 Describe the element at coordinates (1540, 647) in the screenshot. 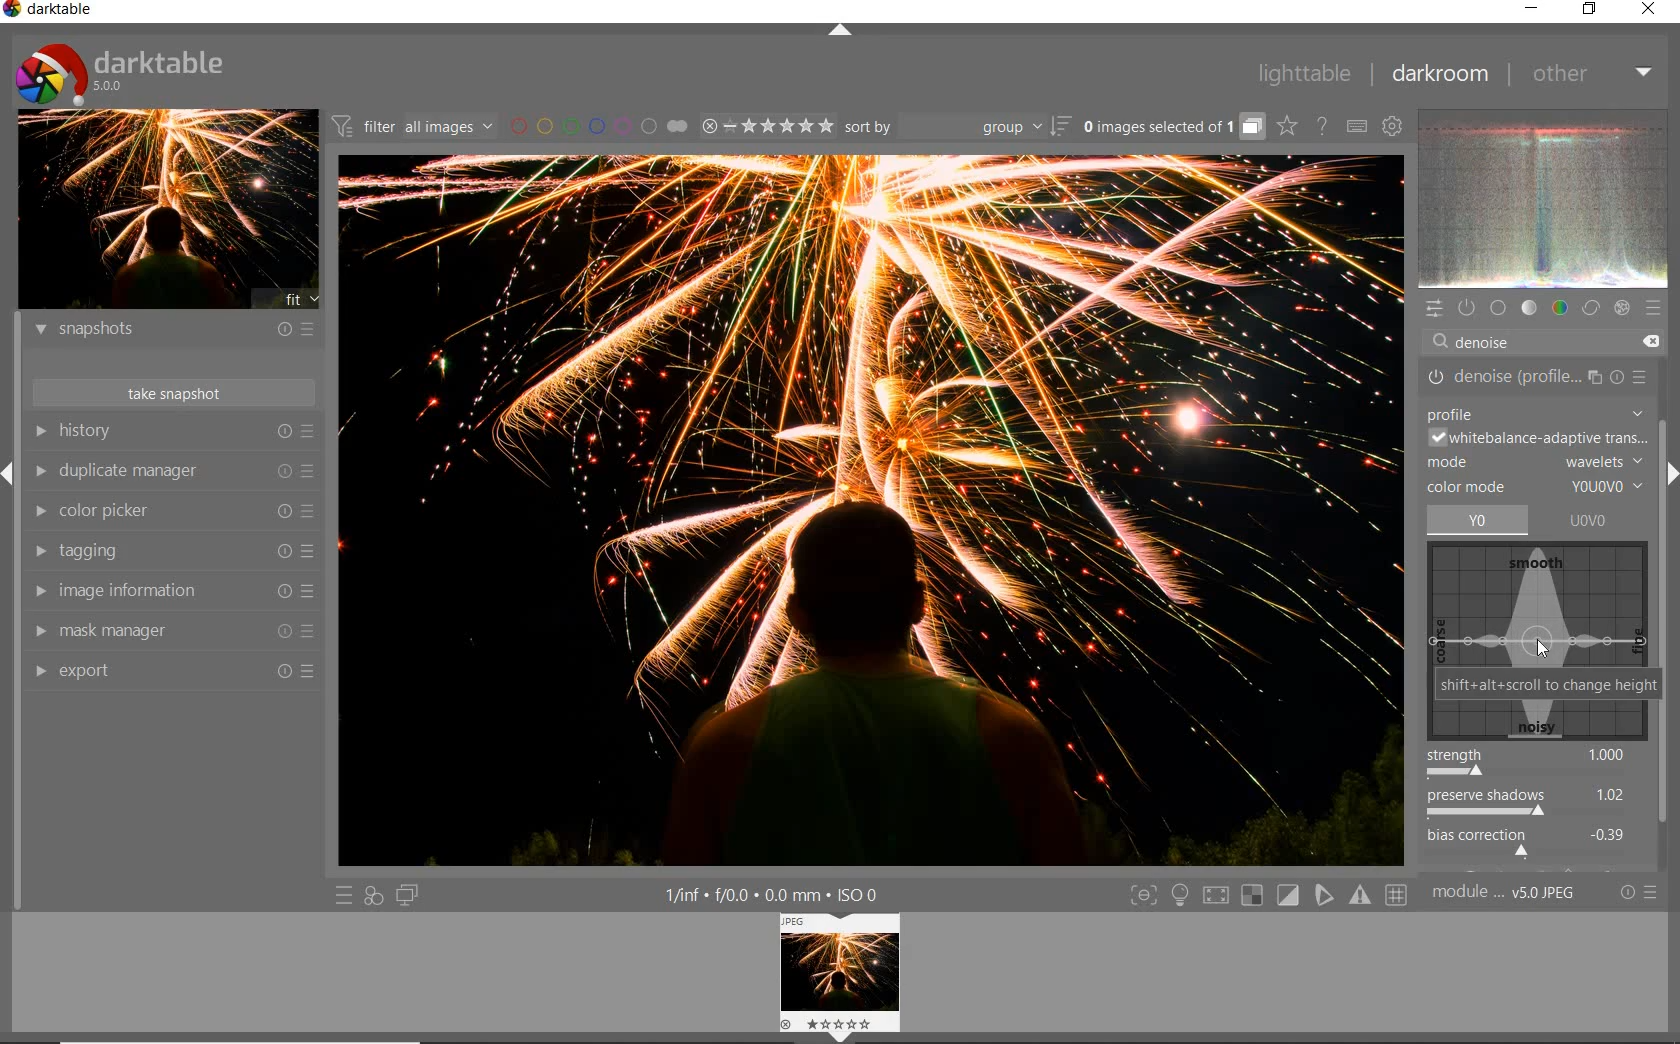

I see `CURSOR` at that location.